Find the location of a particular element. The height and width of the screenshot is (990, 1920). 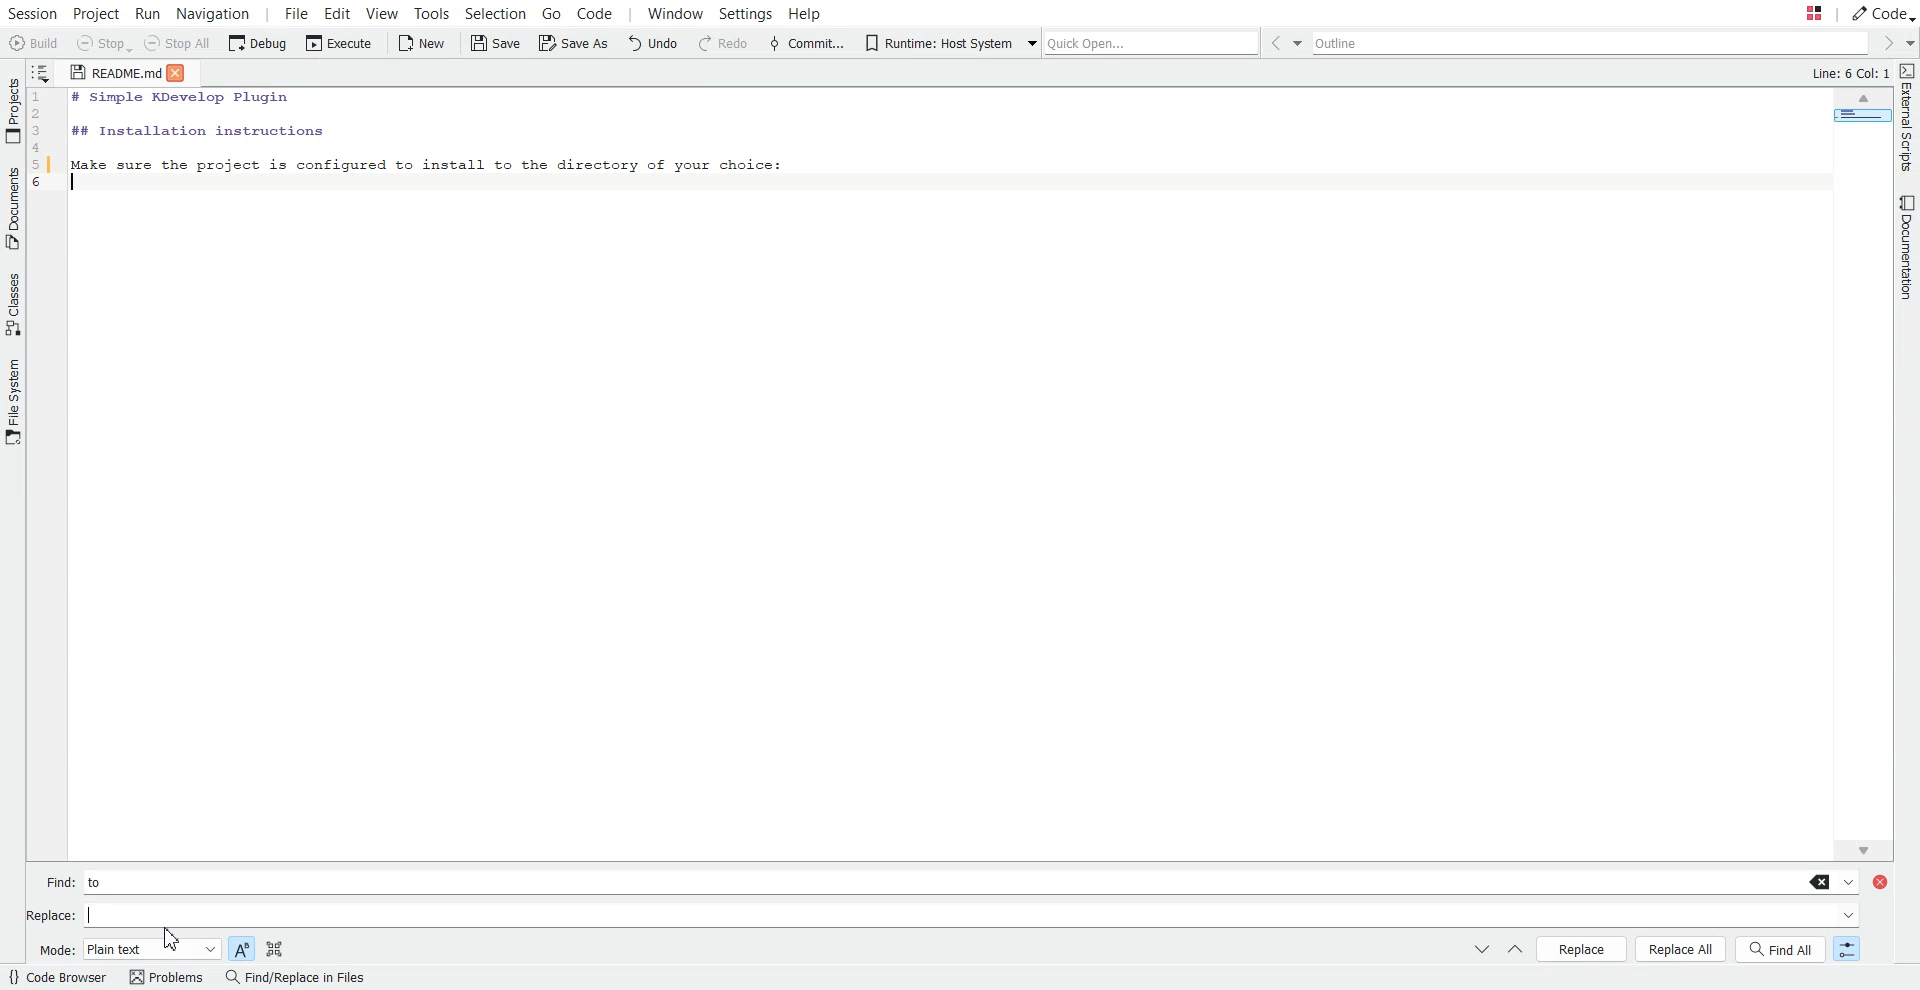

Commit is located at coordinates (806, 43).